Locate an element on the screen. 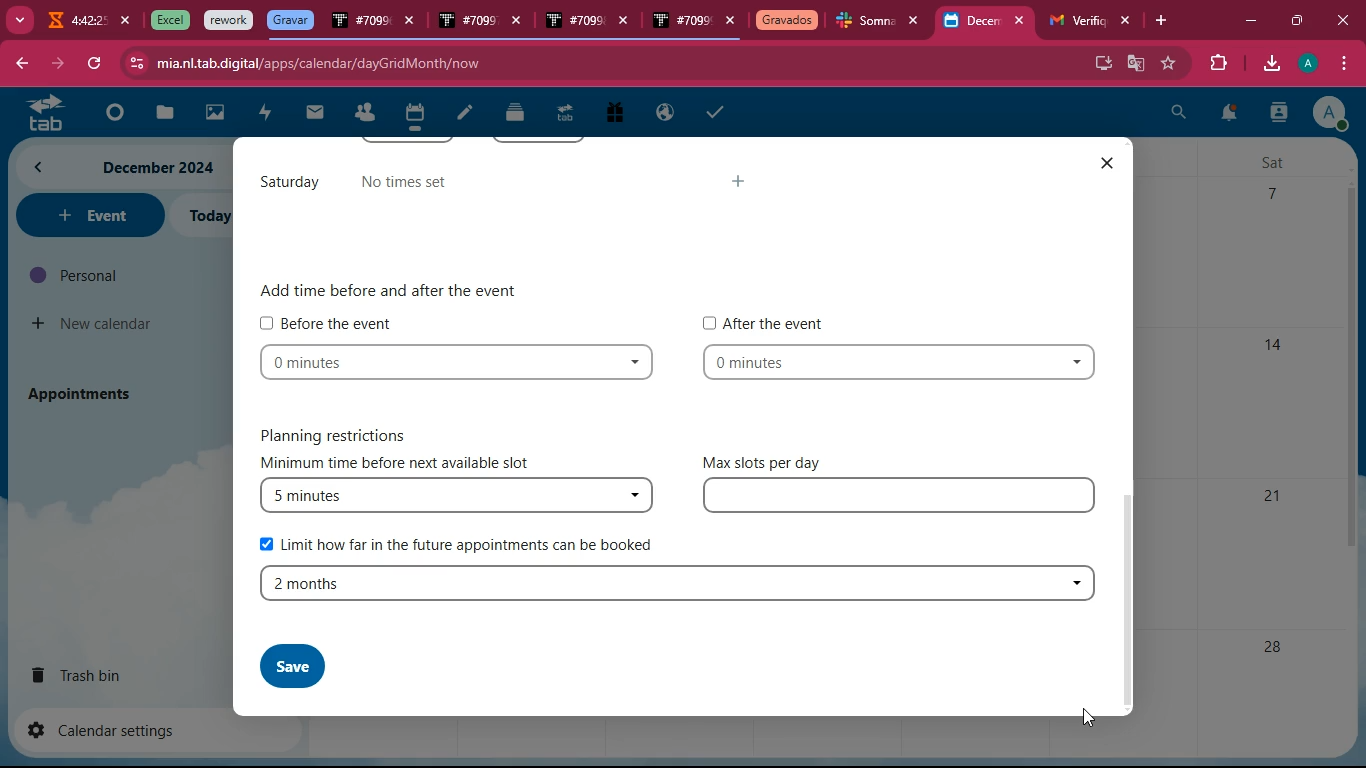  Max slots per day is located at coordinates (758, 462).